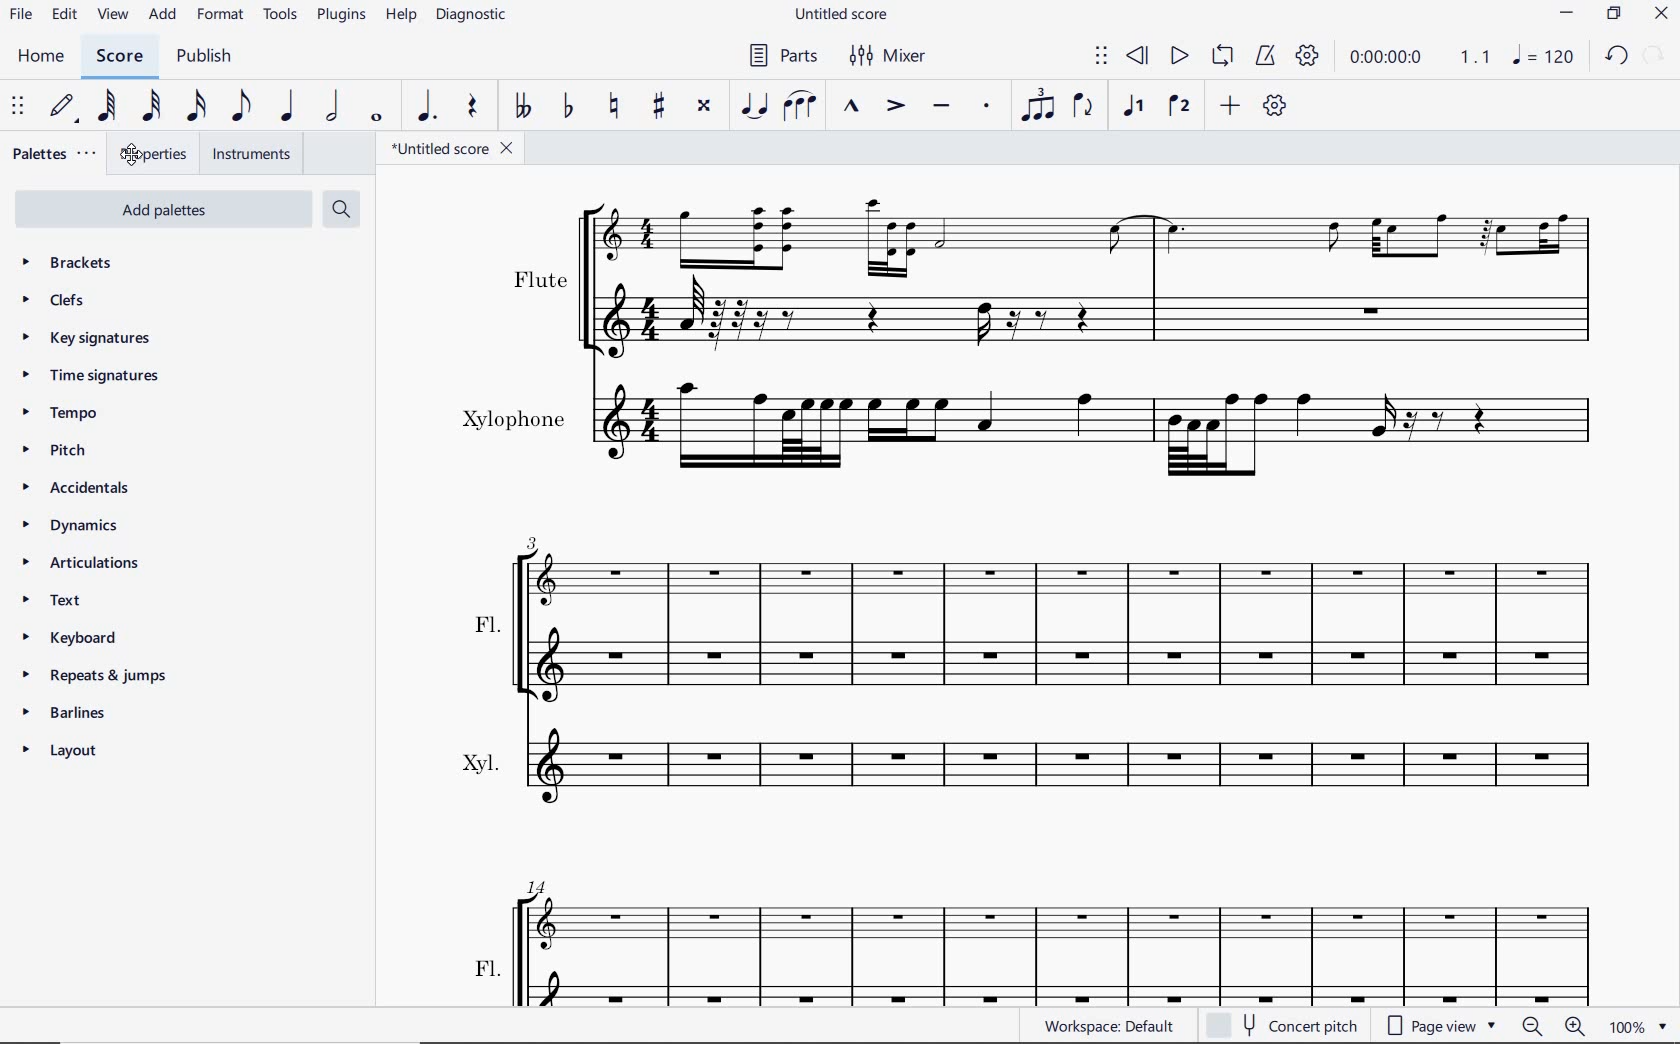 This screenshot has height=1044, width=1680. Describe the element at coordinates (1053, 276) in the screenshot. I see `flute` at that location.